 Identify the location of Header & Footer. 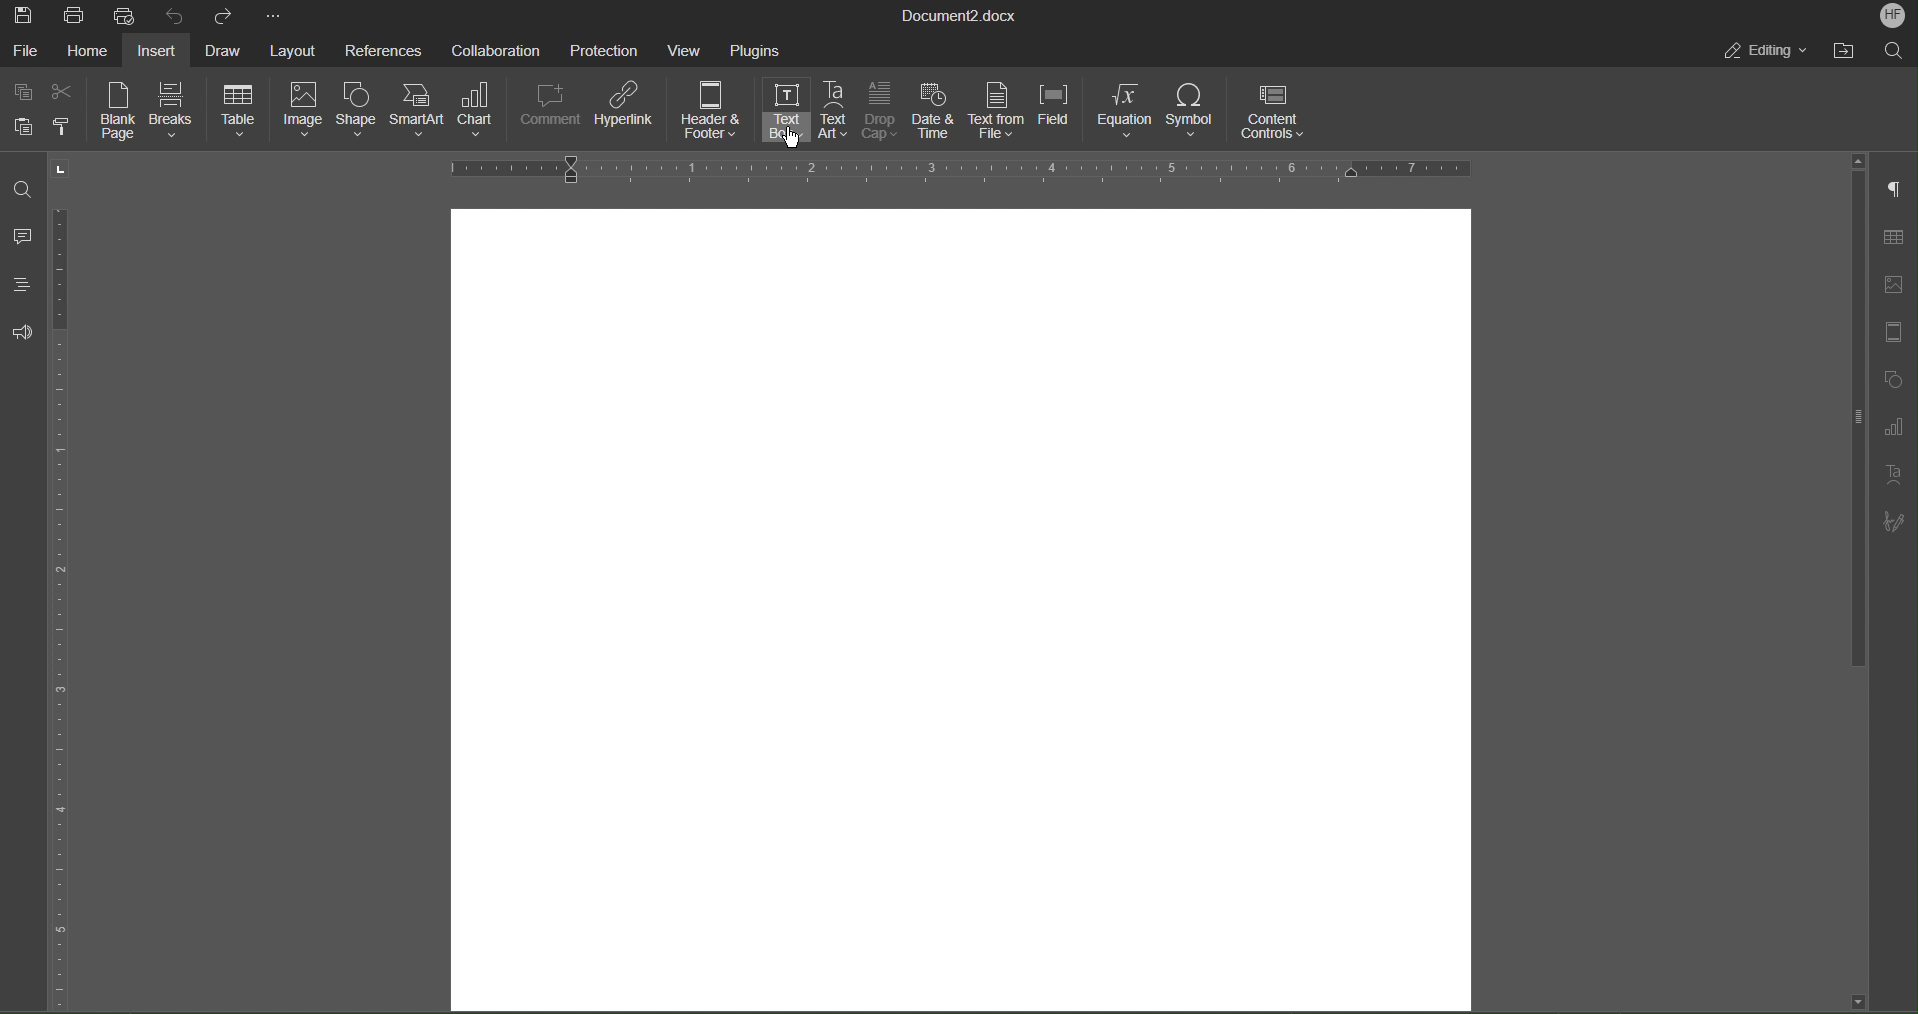
(713, 113).